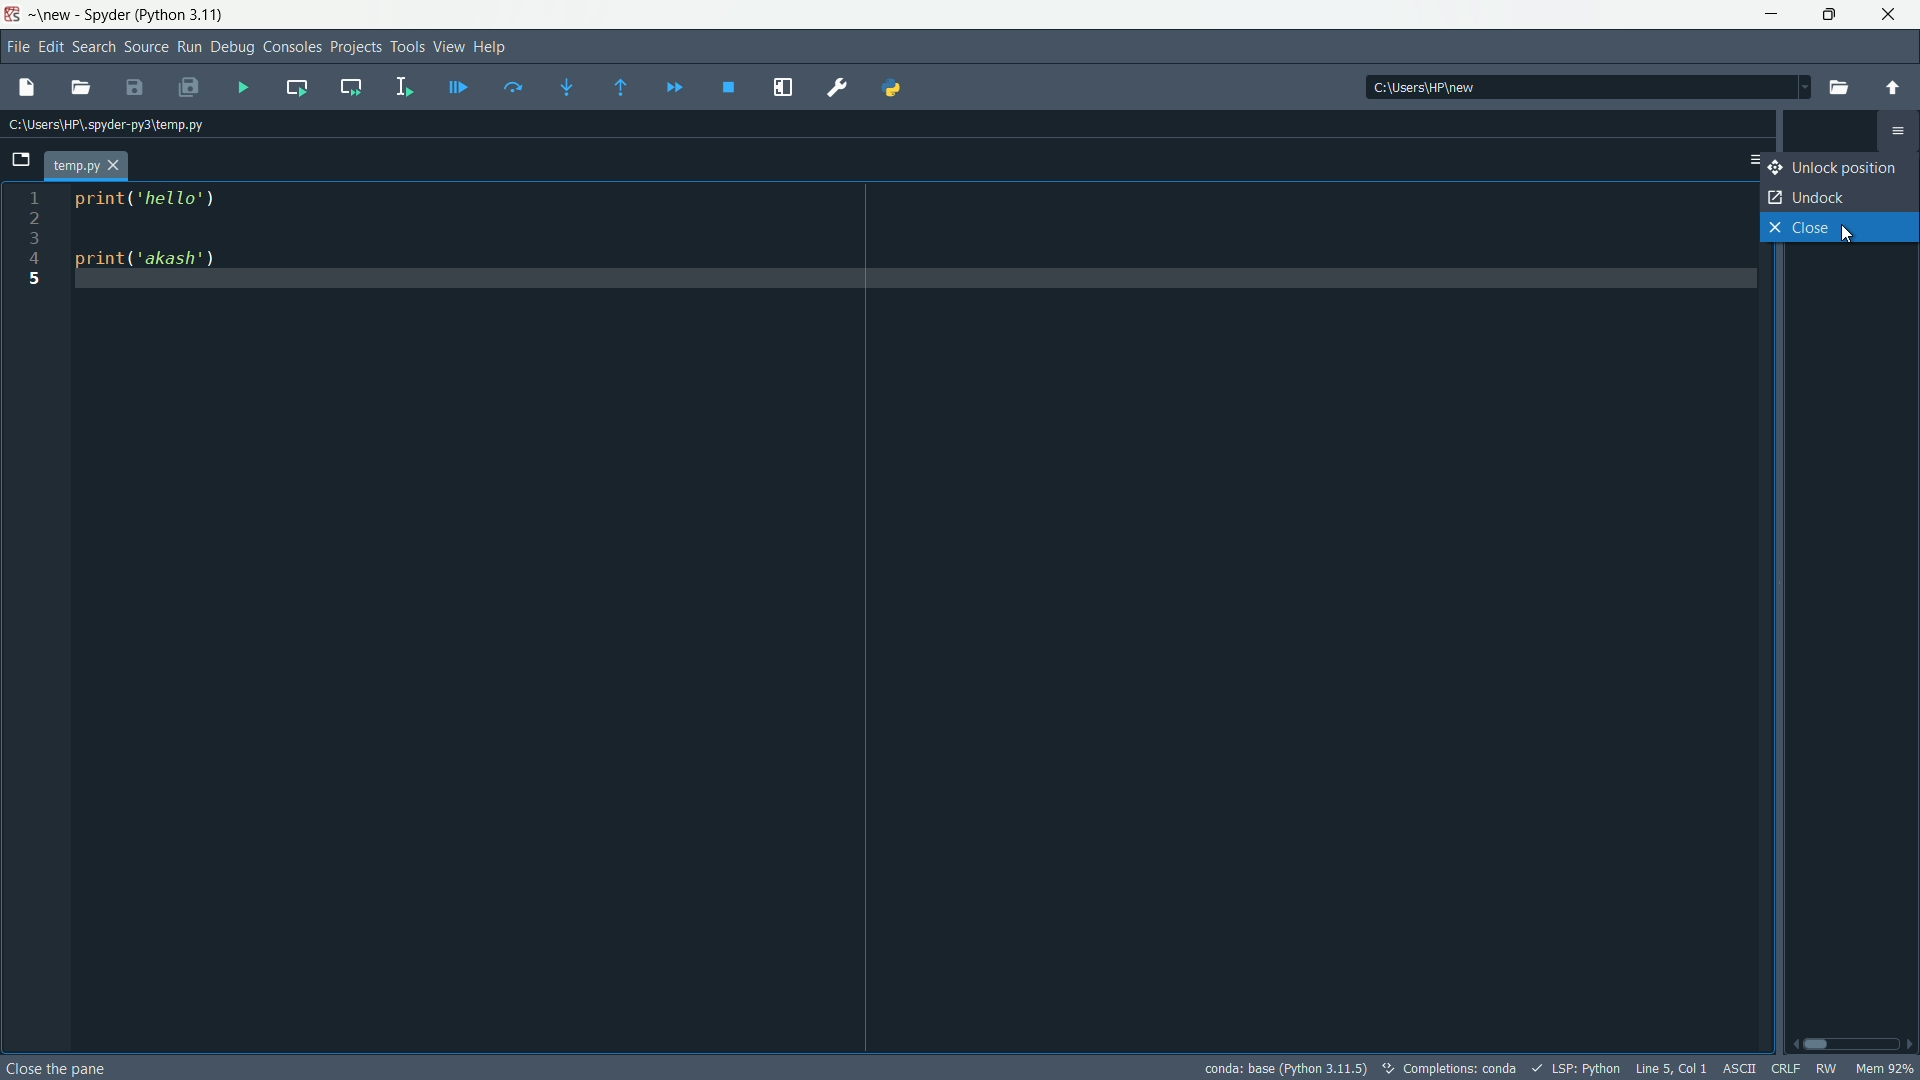 This screenshot has height=1080, width=1920. Describe the element at coordinates (1842, 168) in the screenshot. I see `unlock position` at that location.